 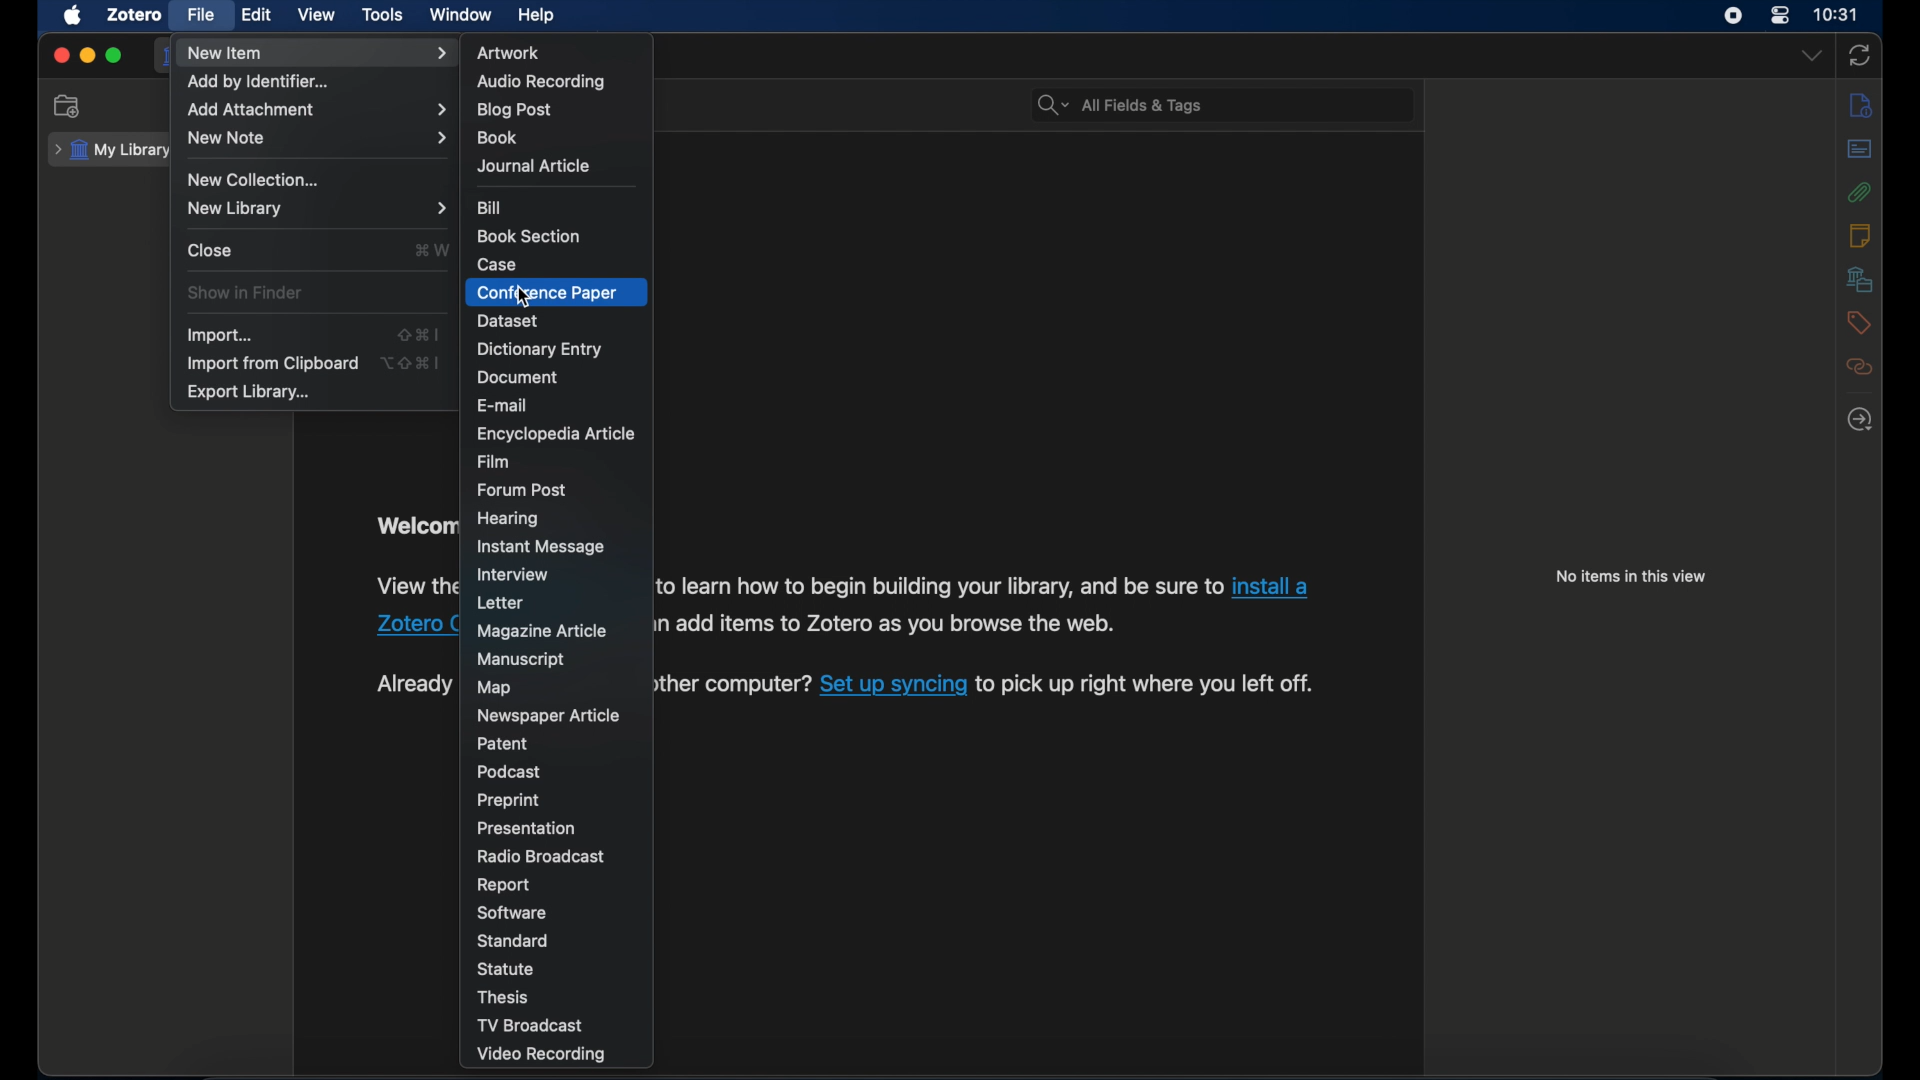 I want to click on forum post, so click(x=522, y=490).